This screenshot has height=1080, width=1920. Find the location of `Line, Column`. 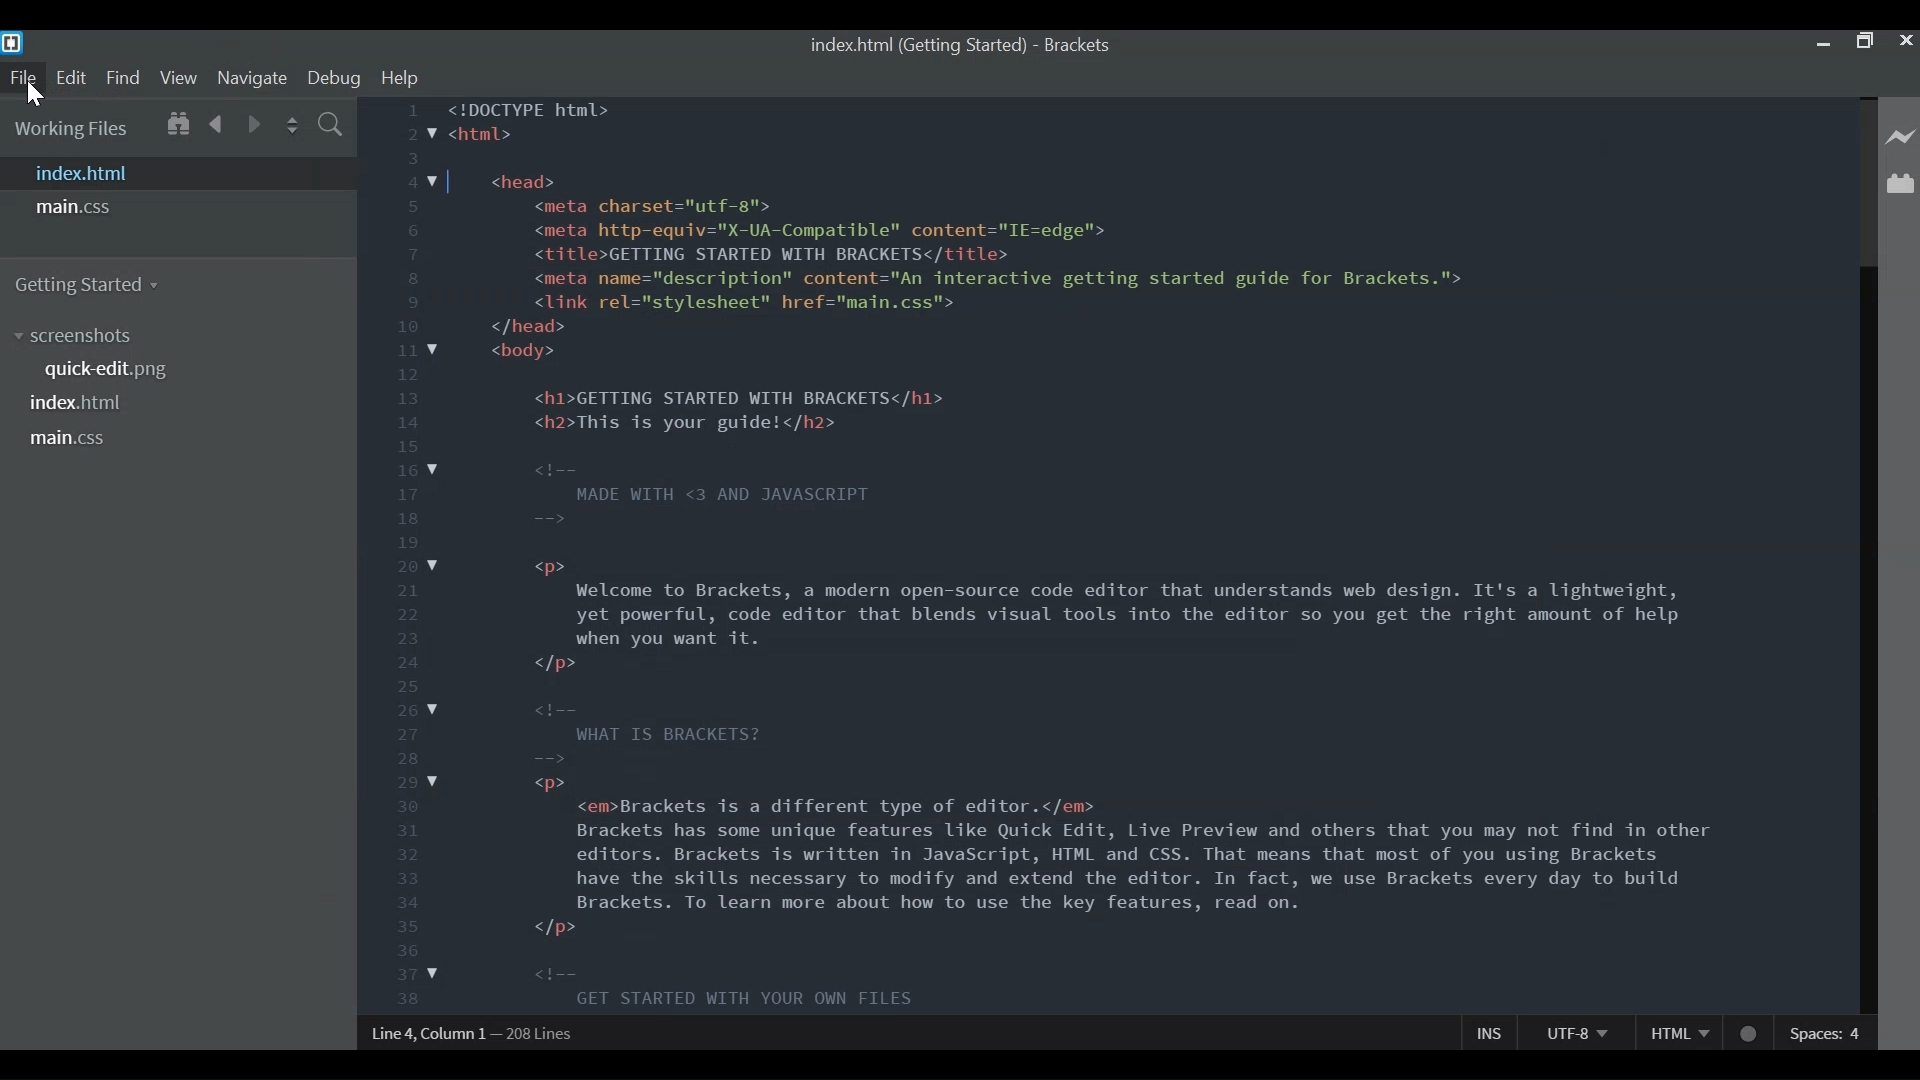

Line, Column is located at coordinates (470, 1033).